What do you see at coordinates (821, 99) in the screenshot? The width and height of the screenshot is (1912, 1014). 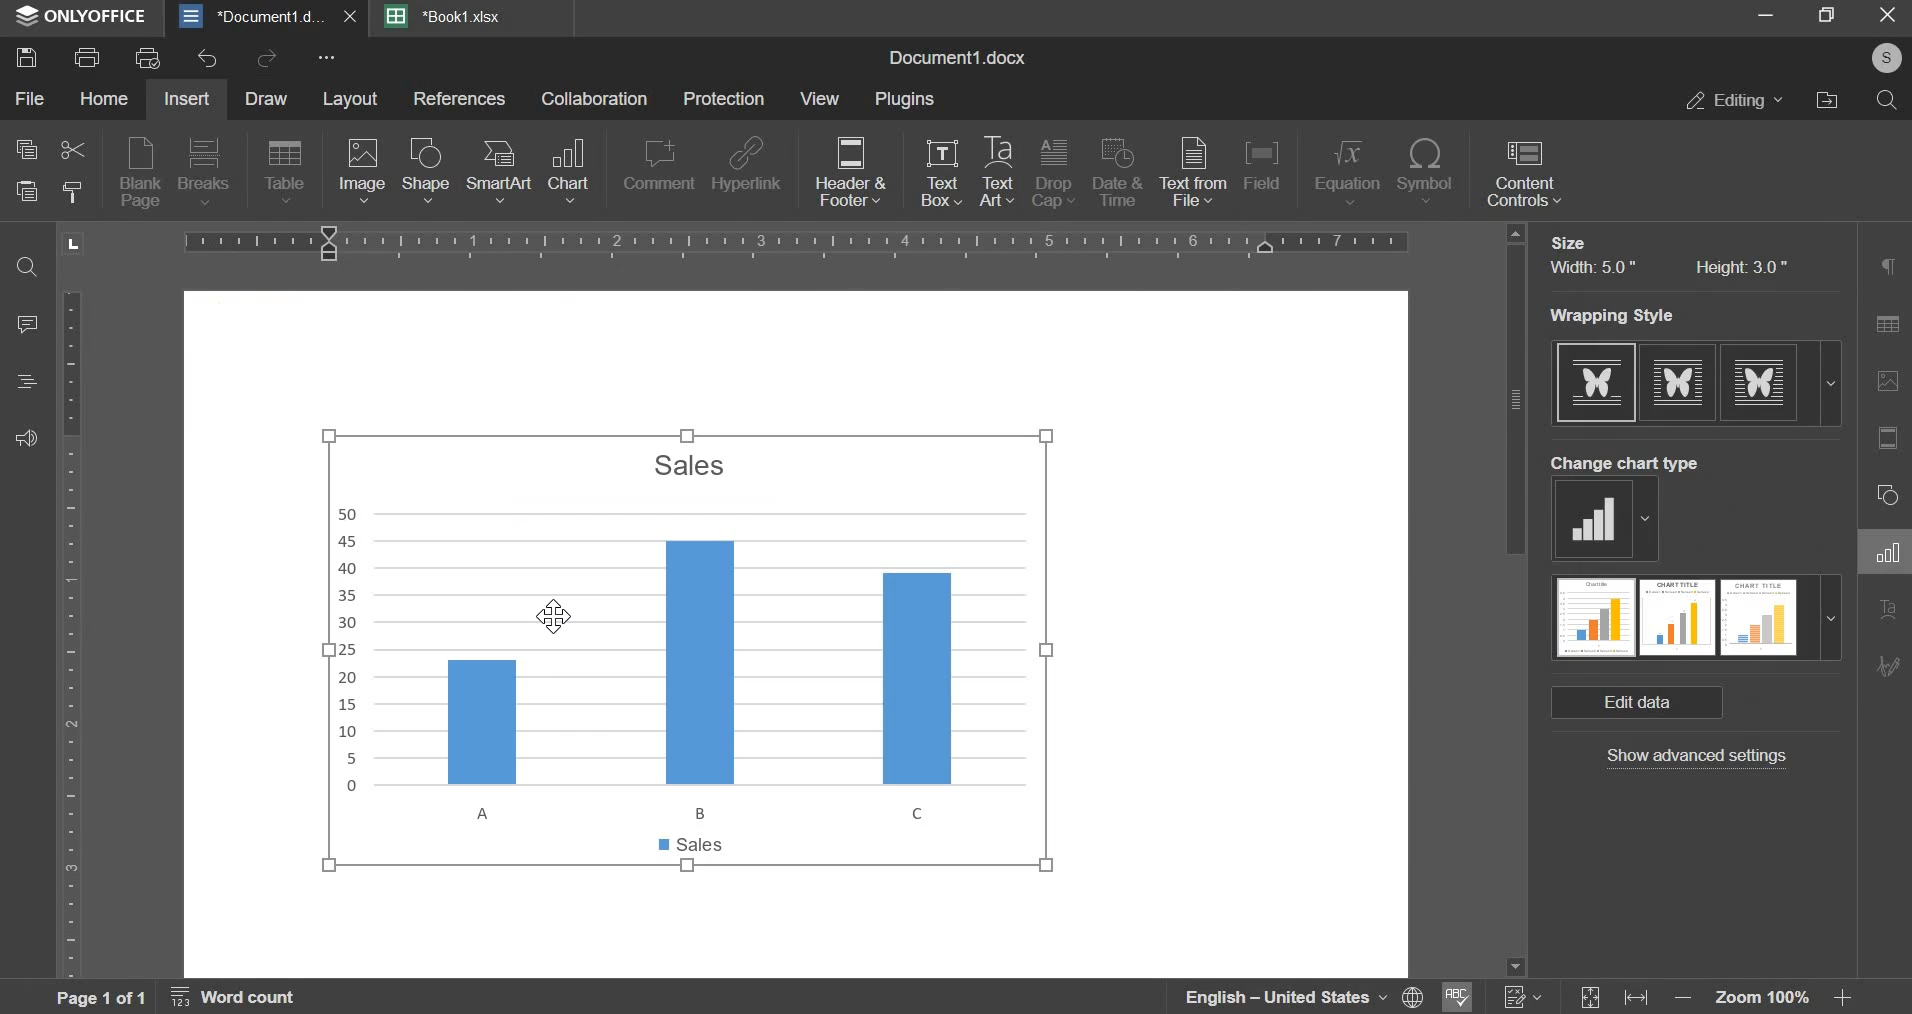 I see `view` at bounding box center [821, 99].